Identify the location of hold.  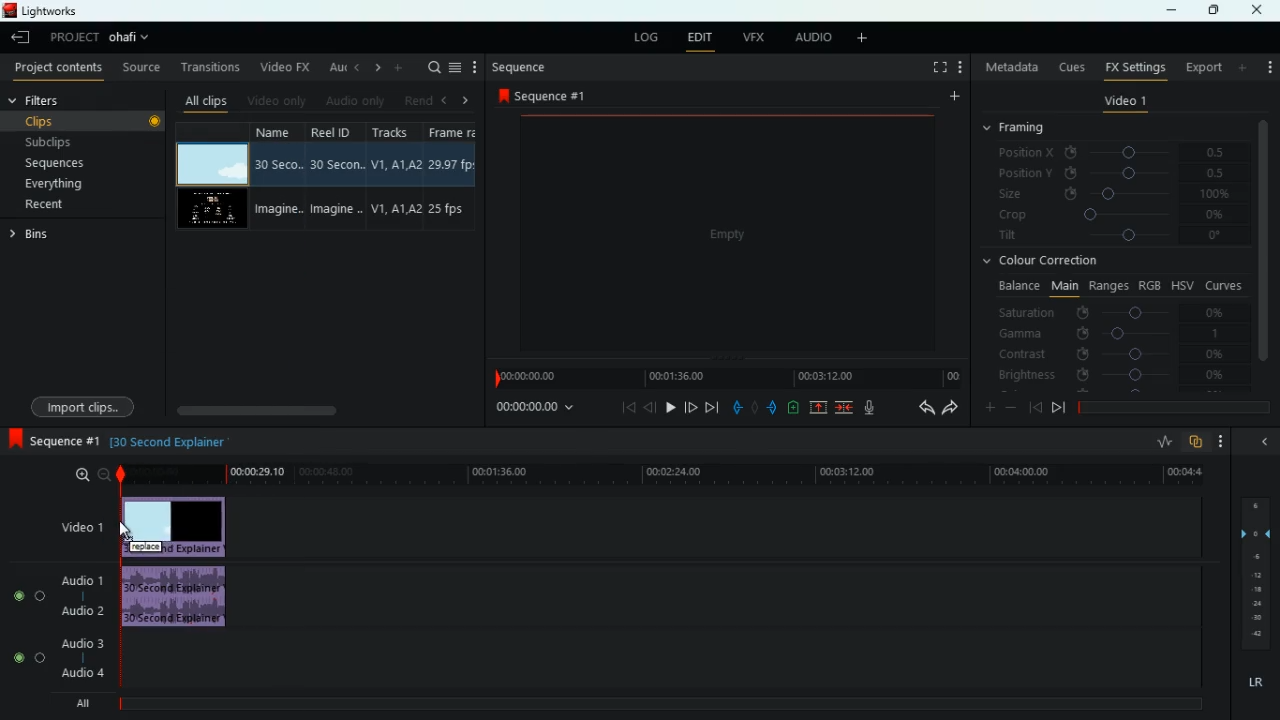
(754, 406).